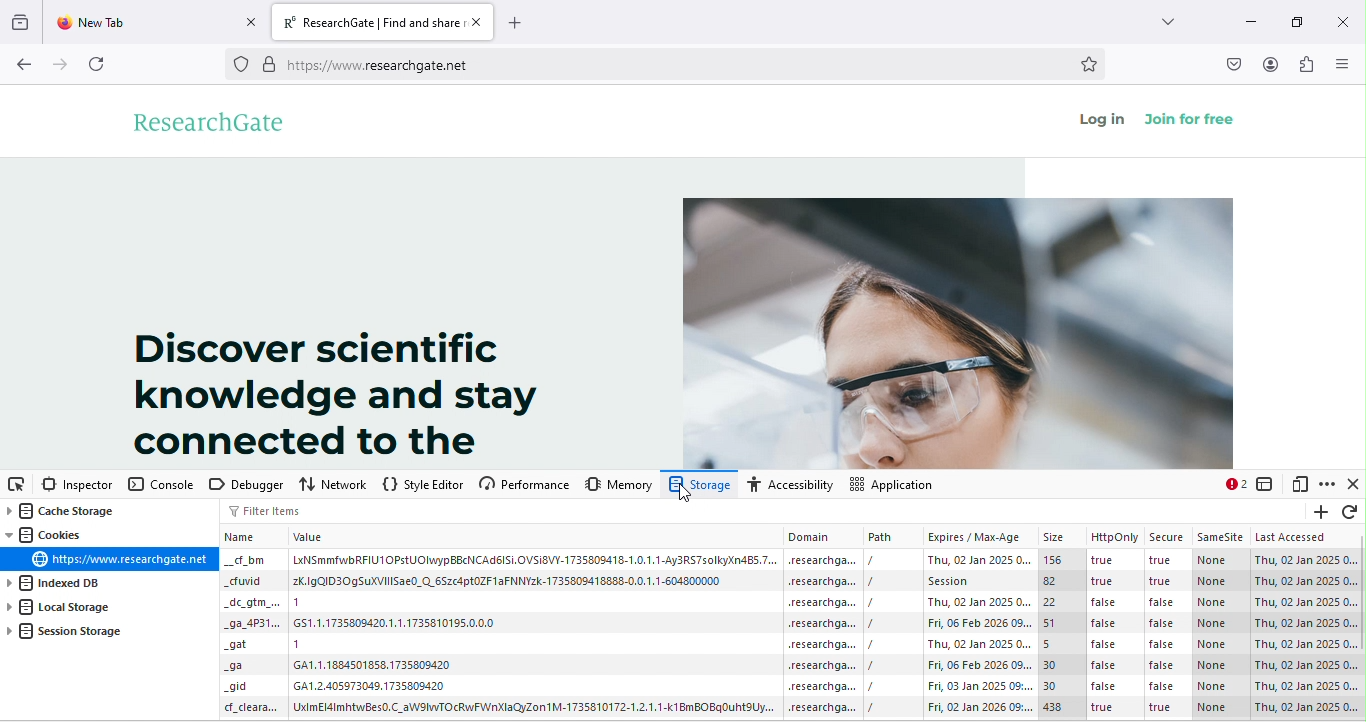 This screenshot has width=1366, height=722. What do you see at coordinates (109, 558) in the screenshot?
I see `link` at bounding box center [109, 558].